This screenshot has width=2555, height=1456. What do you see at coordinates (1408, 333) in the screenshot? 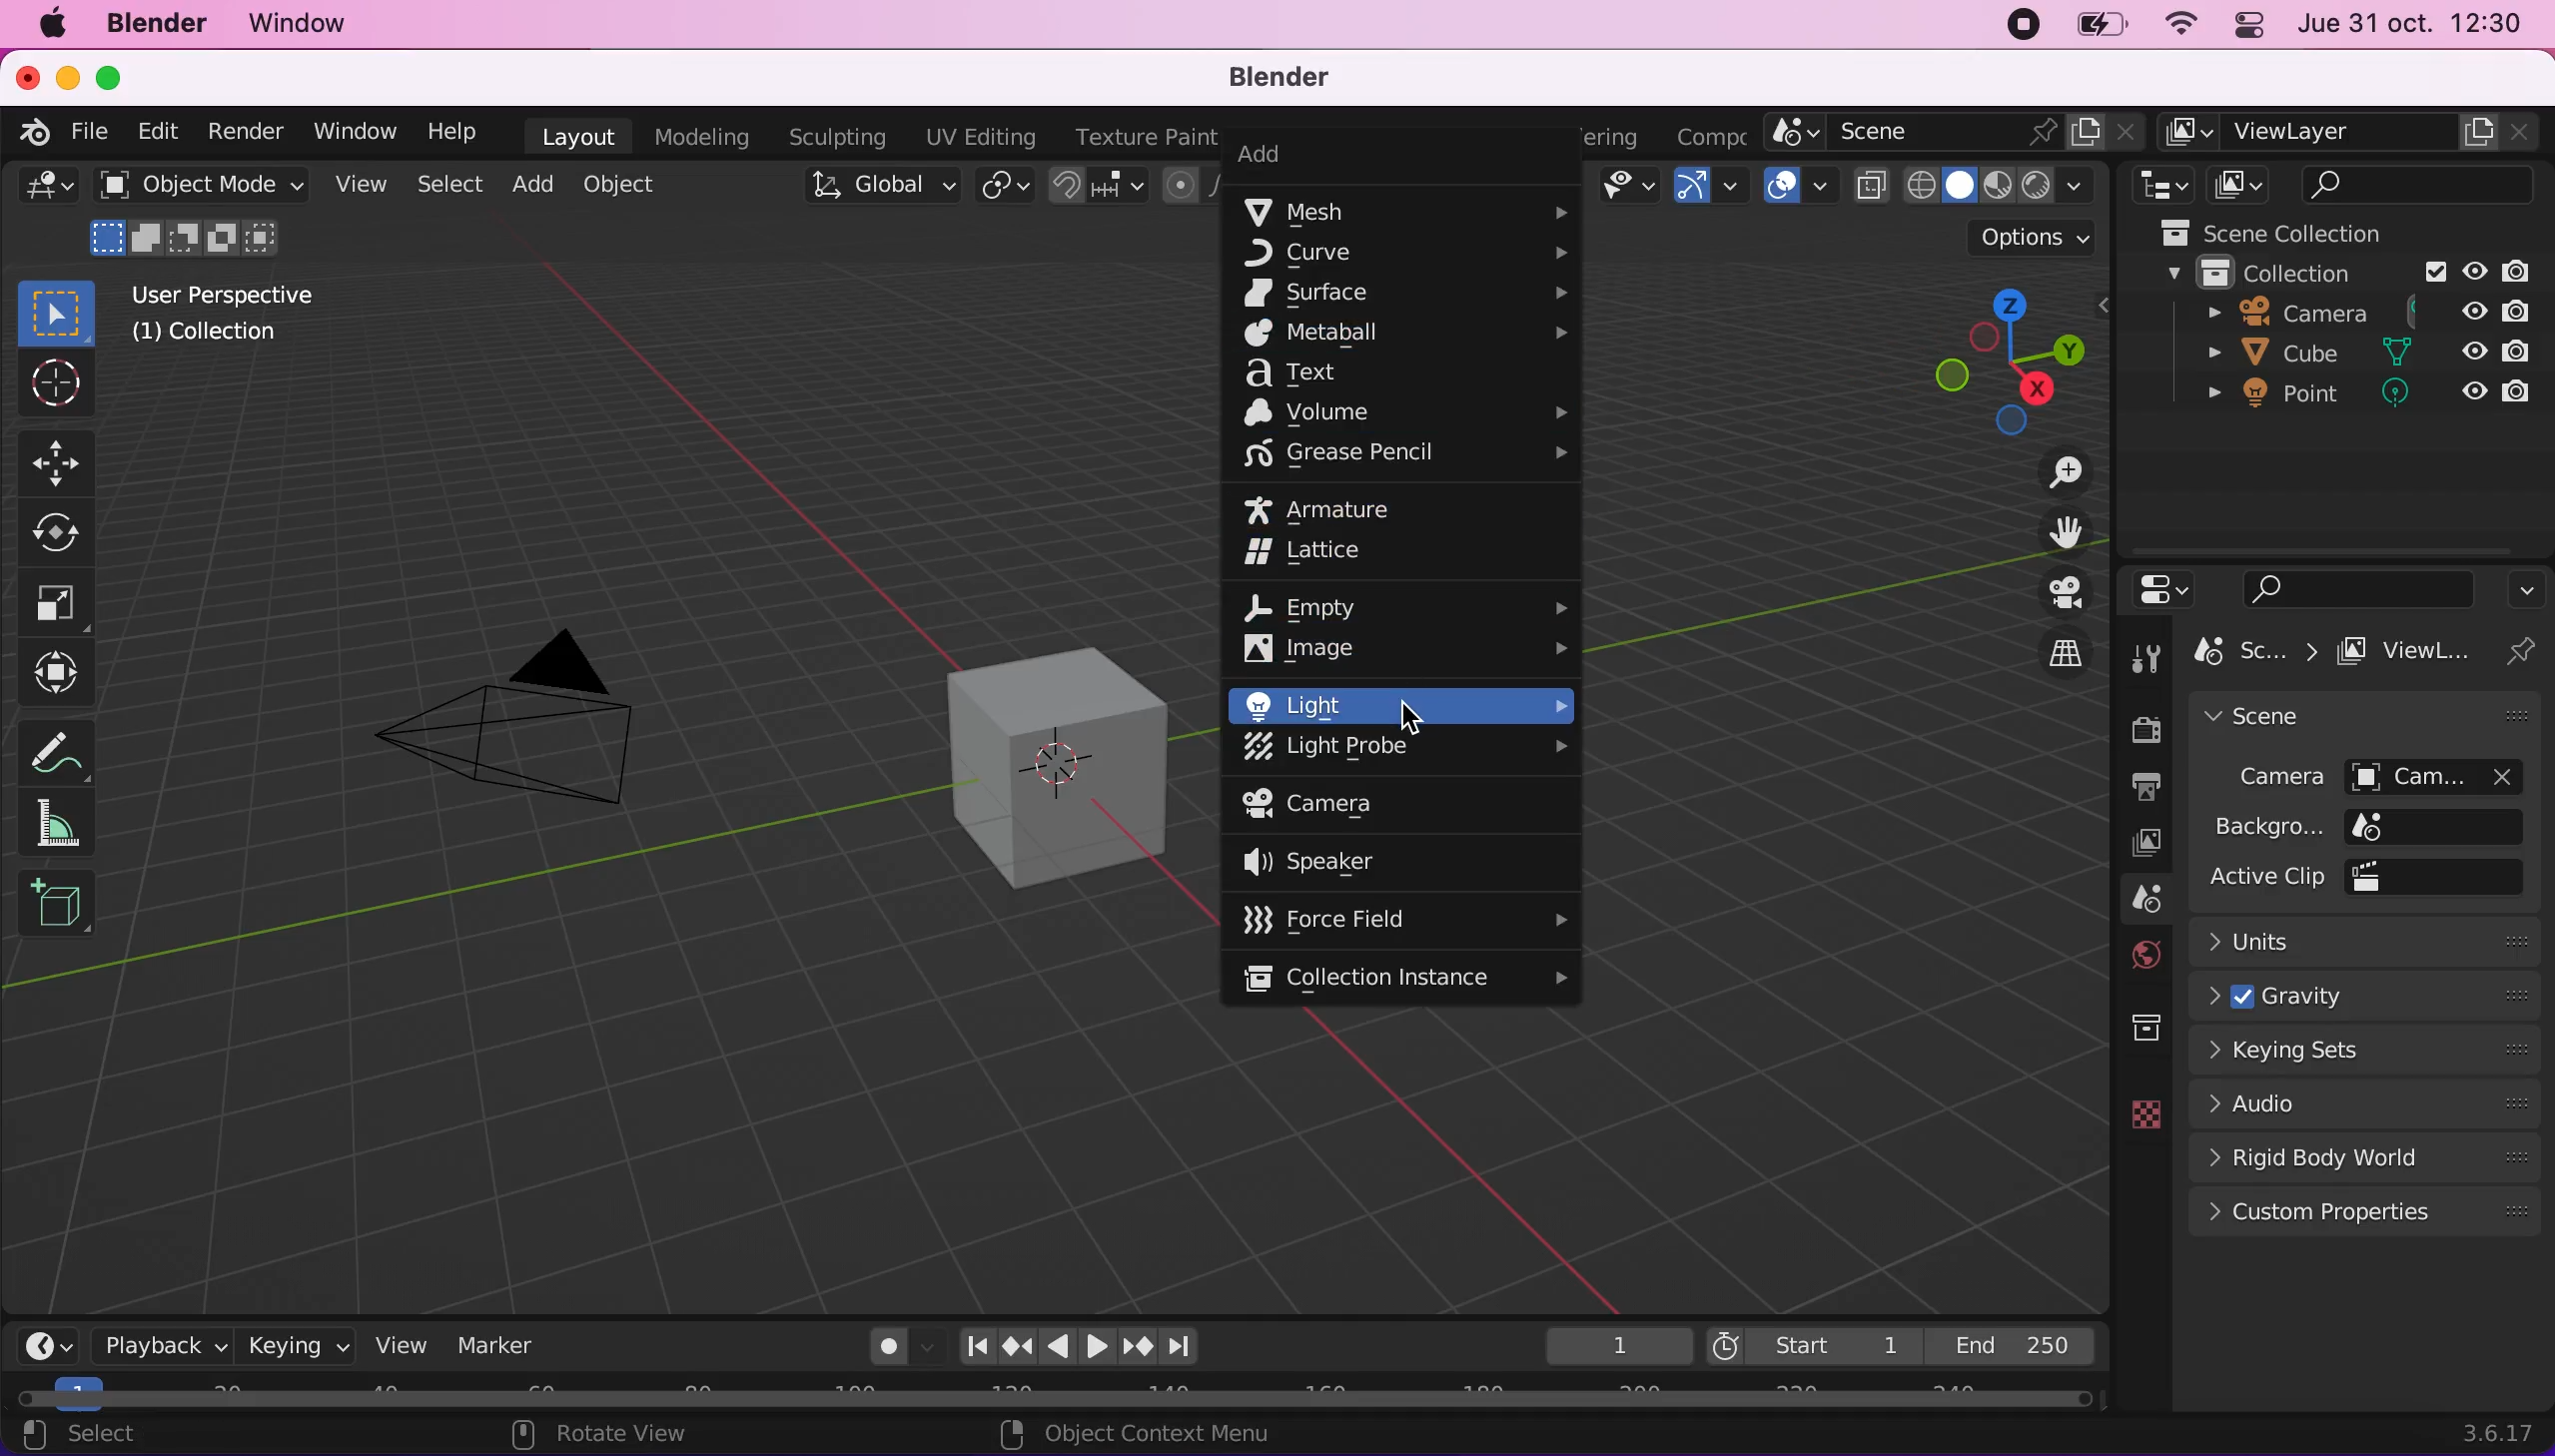
I see `metaball` at bounding box center [1408, 333].